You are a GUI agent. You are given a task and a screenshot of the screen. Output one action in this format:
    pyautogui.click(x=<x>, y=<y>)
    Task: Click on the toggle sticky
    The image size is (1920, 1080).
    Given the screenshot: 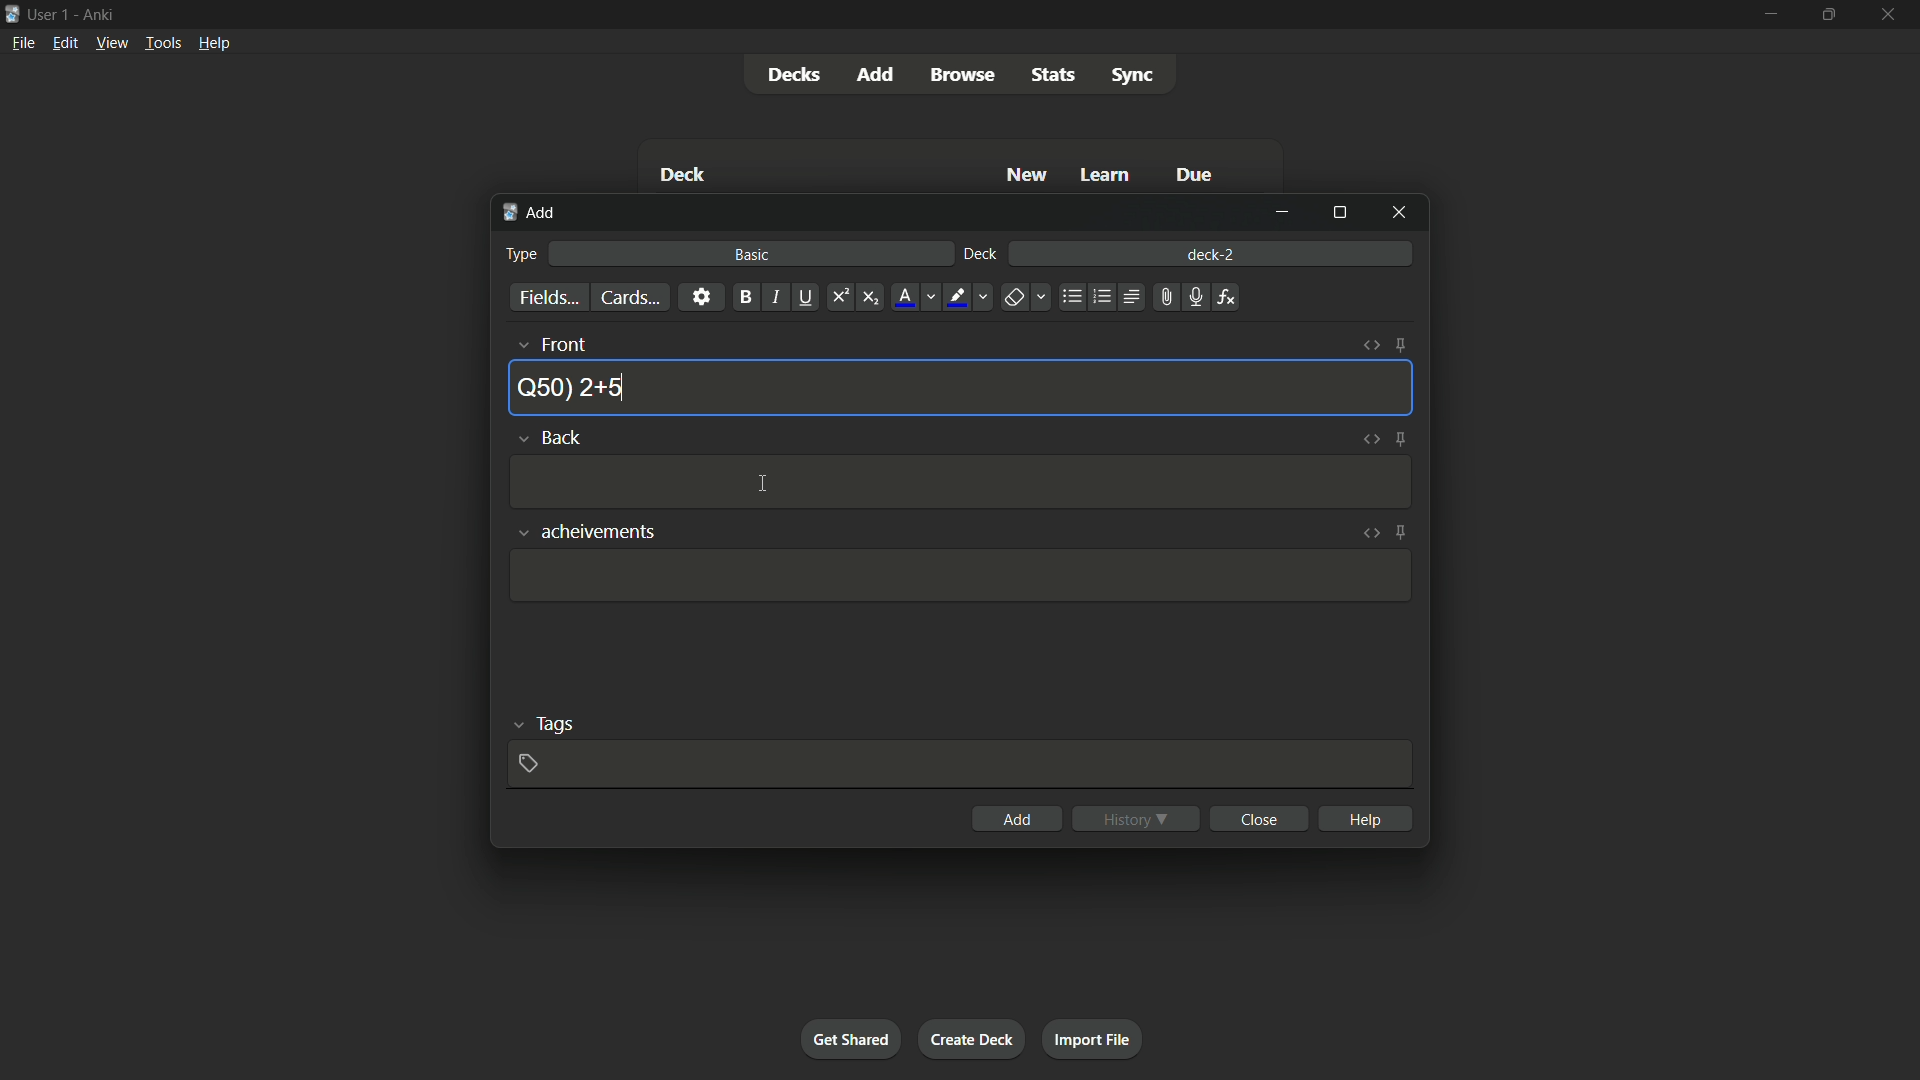 What is the action you would take?
    pyautogui.click(x=1398, y=439)
    